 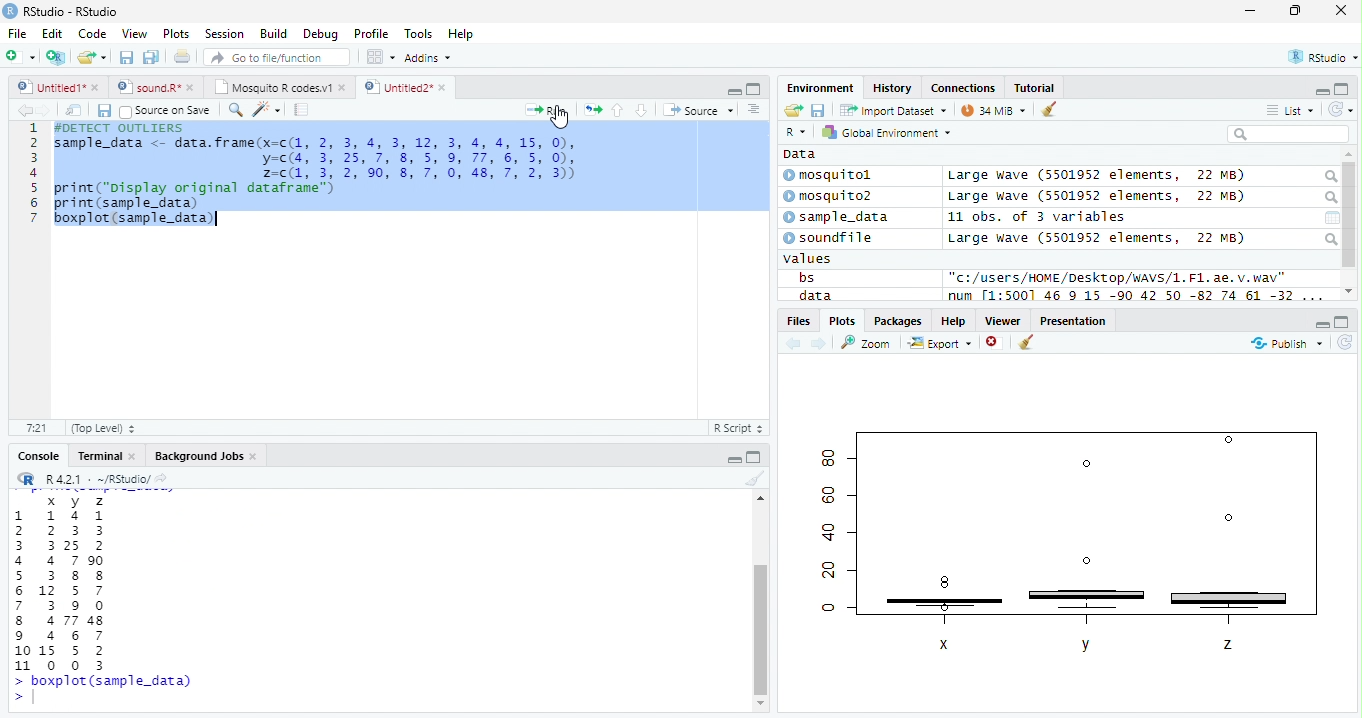 I want to click on Console, so click(x=35, y=455).